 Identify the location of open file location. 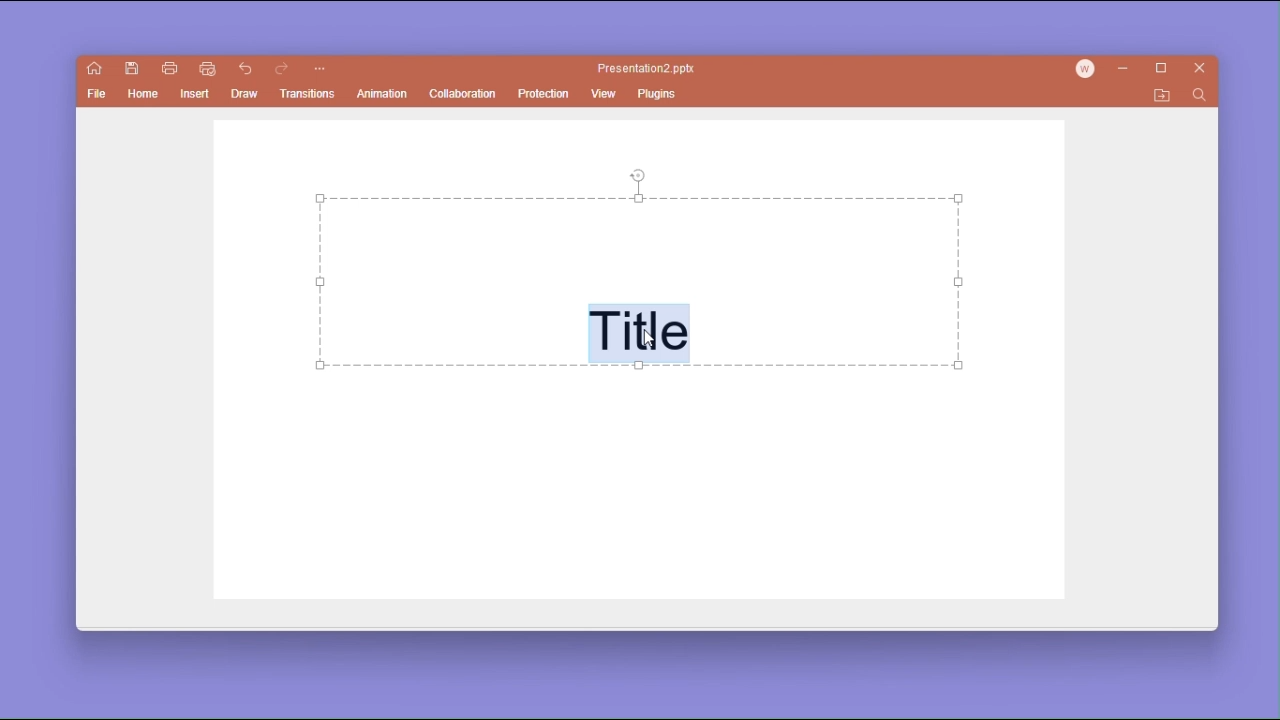
(1162, 96).